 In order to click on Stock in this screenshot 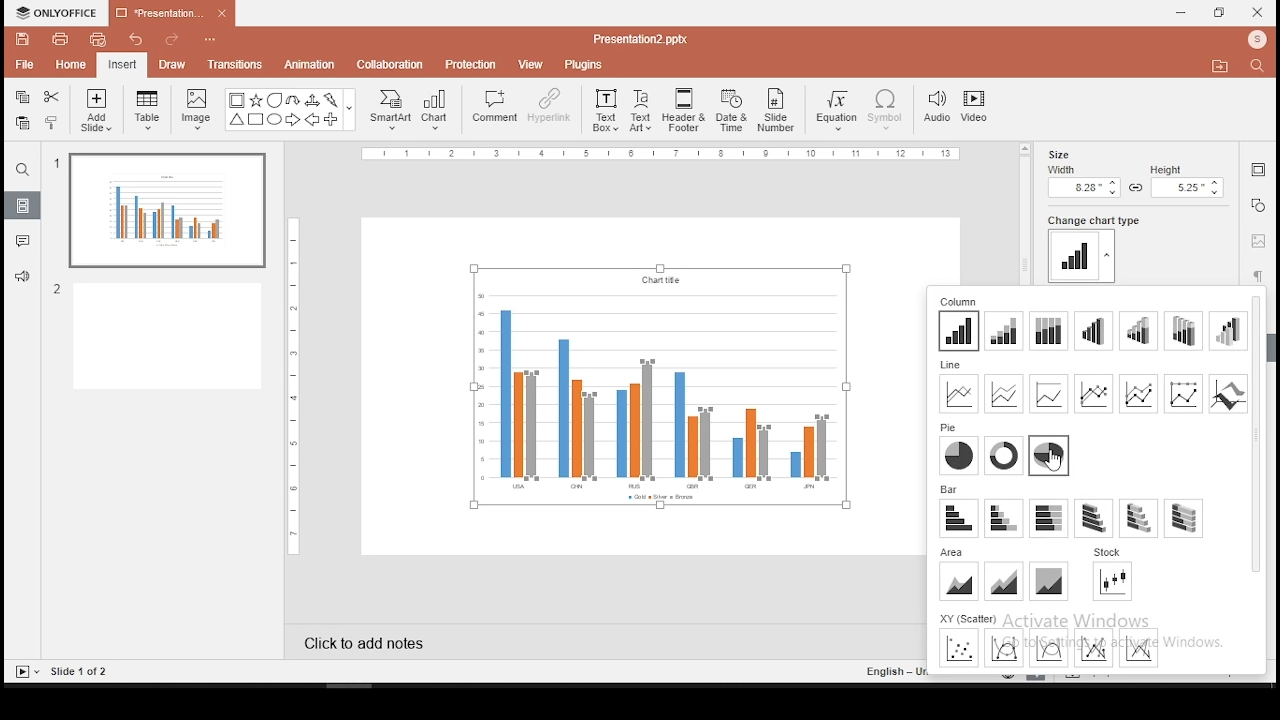, I will do `click(1110, 552)`.